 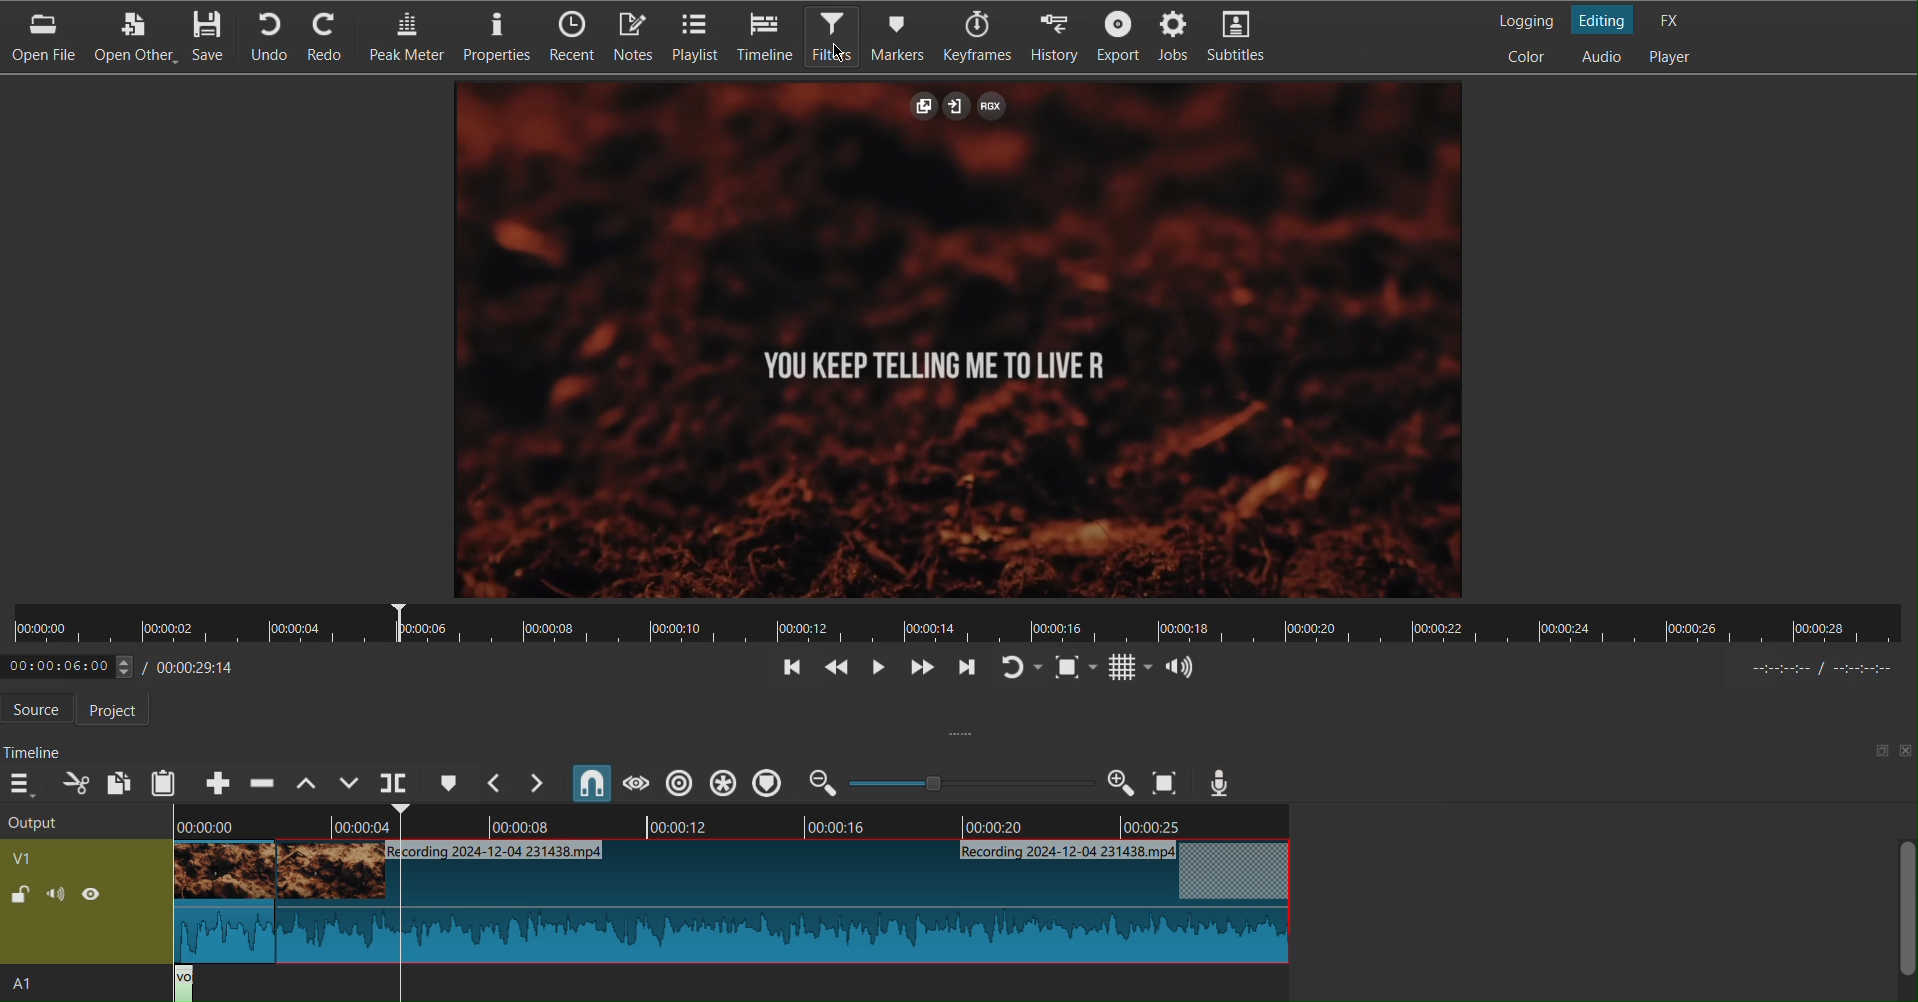 What do you see at coordinates (20, 897) in the screenshot?
I see `lock` at bounding box center [20, 897].